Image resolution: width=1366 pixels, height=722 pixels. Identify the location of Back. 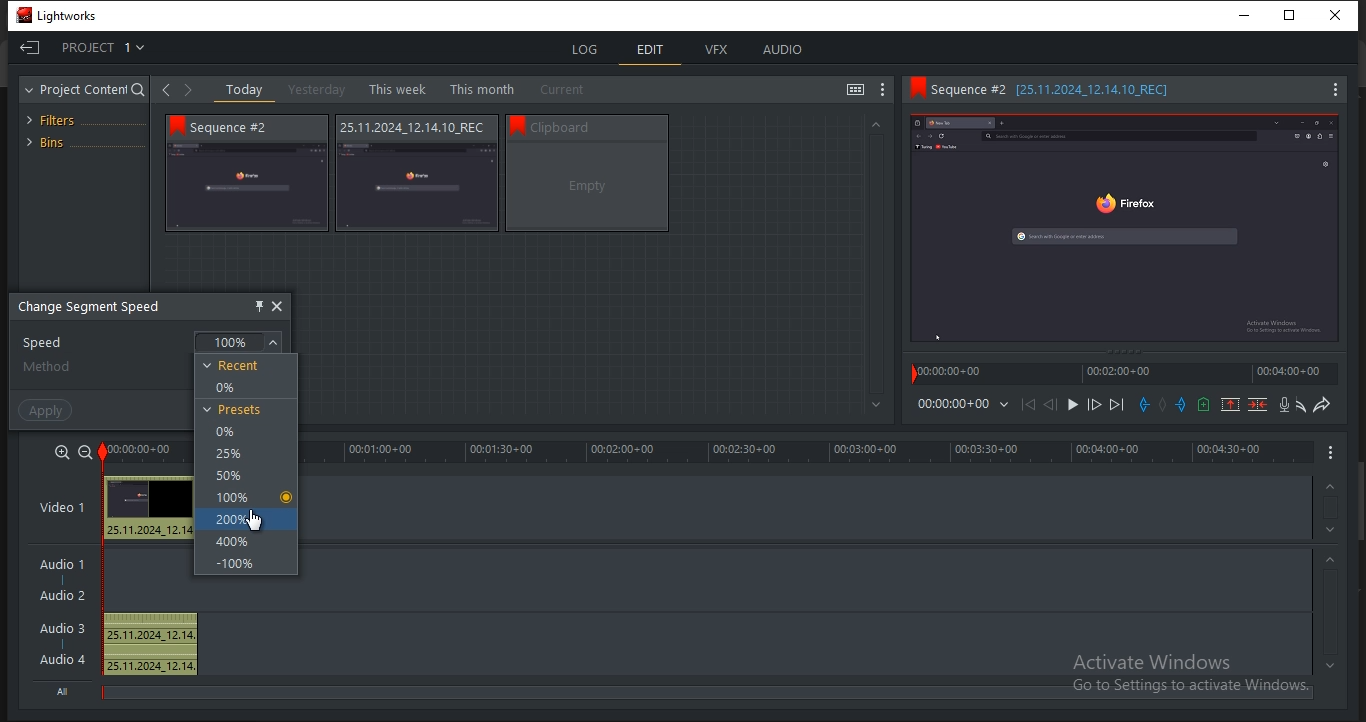
(166, 90).